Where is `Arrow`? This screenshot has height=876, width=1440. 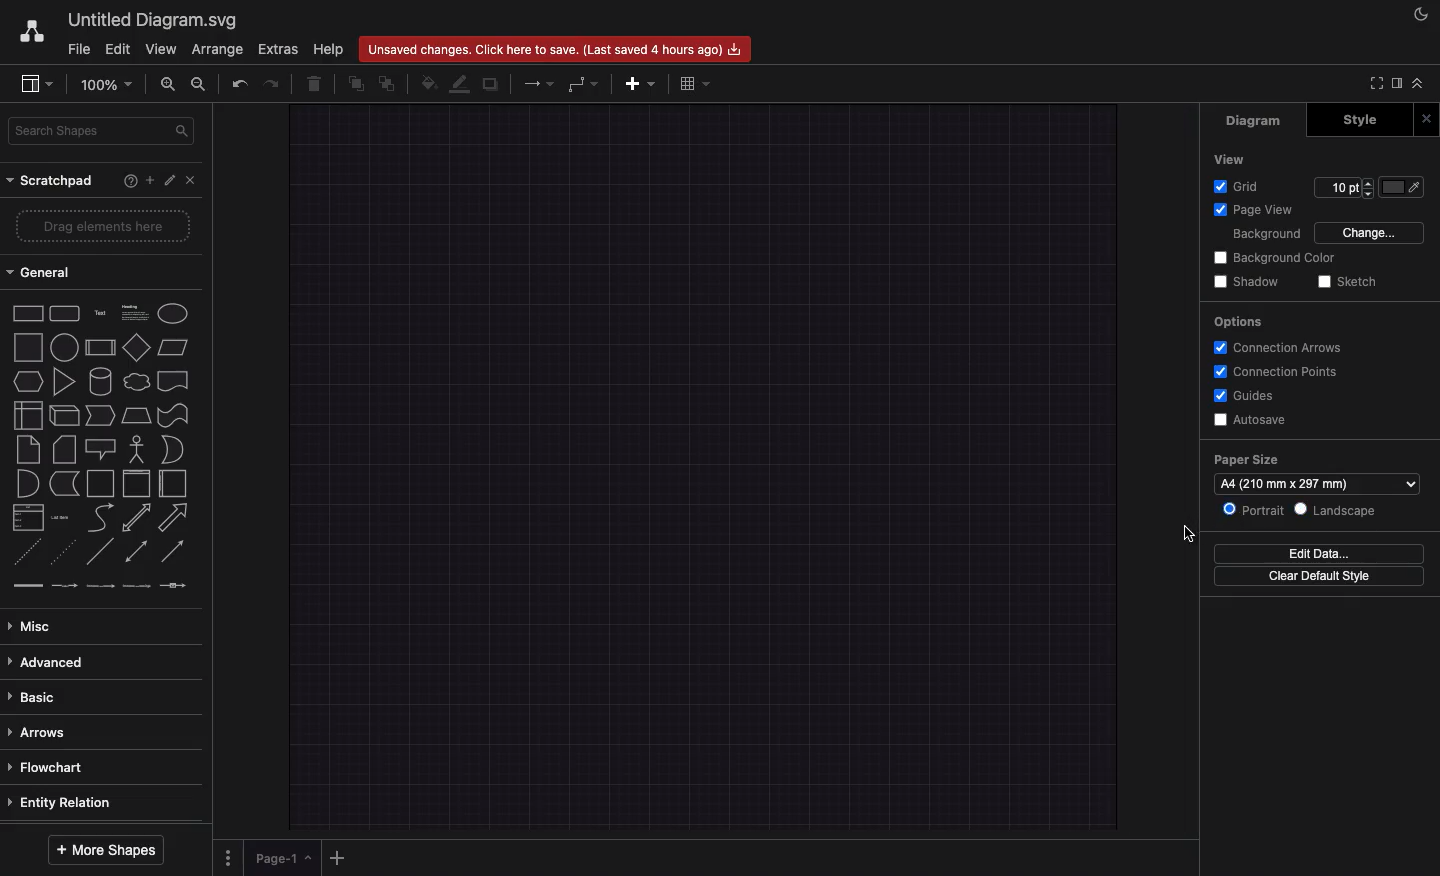
Arrow is located at coordinates (537, 84).